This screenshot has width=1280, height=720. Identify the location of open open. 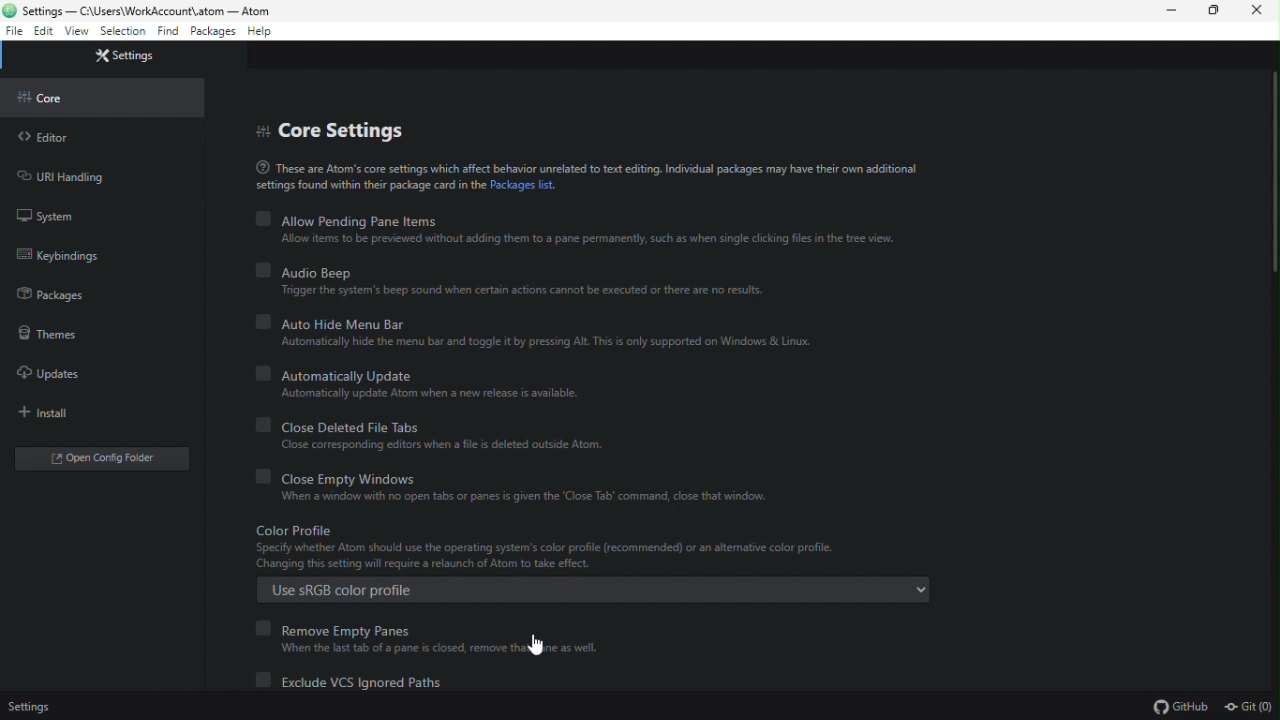
(107, 457).